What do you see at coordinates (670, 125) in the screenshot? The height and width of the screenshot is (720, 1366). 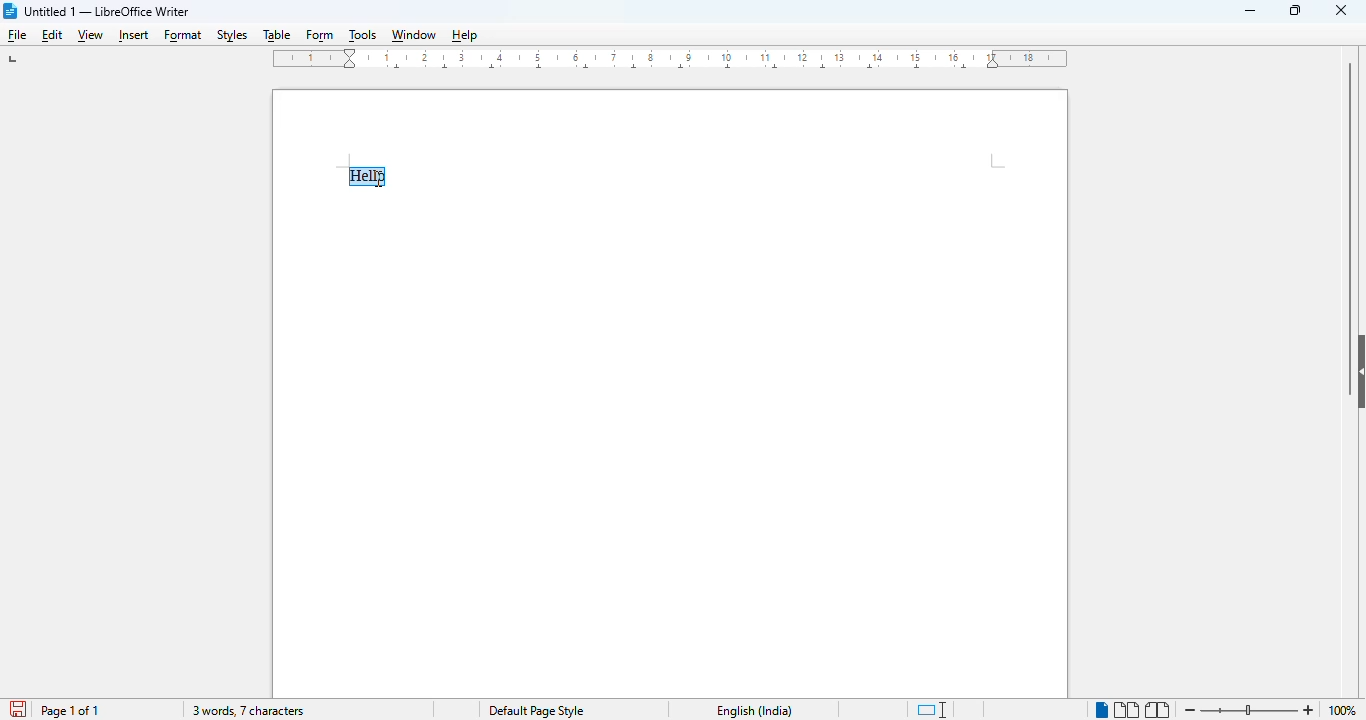 I see `workspace` at bounding box center [670, 125].